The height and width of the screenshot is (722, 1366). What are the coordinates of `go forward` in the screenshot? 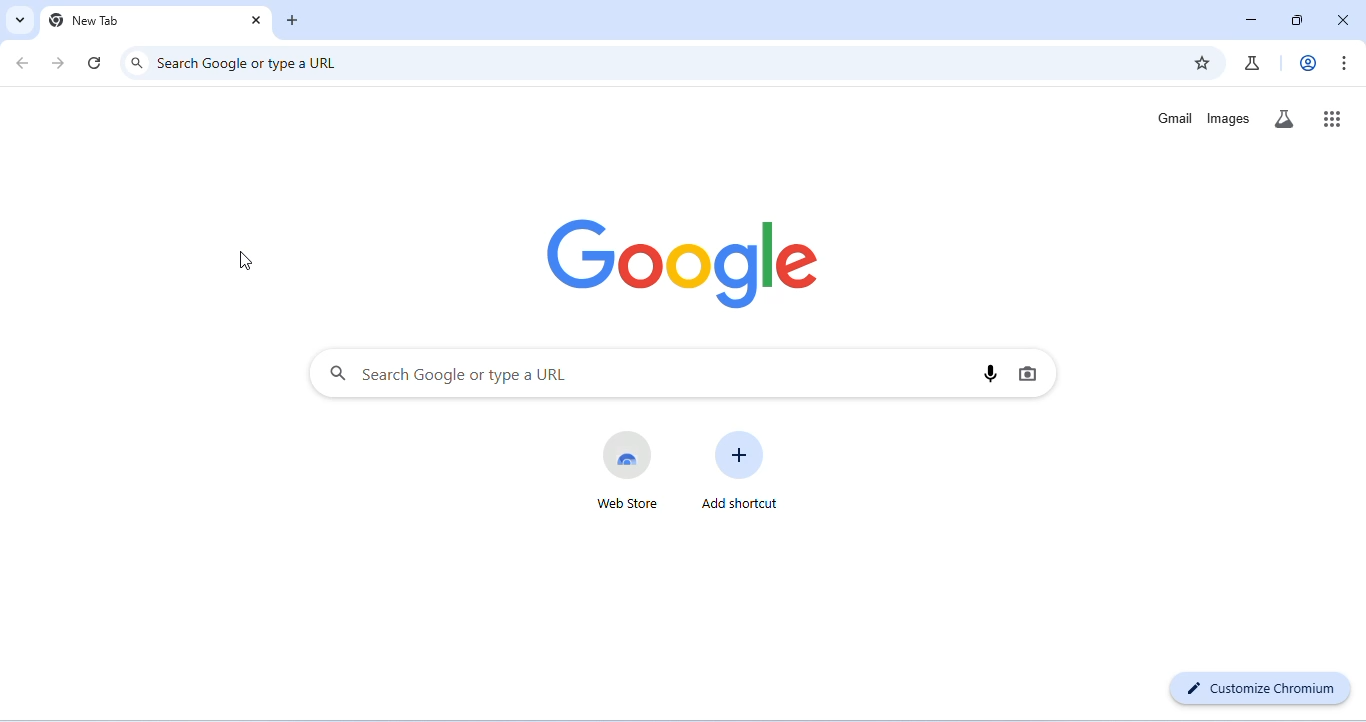 It's located at (60, 62).